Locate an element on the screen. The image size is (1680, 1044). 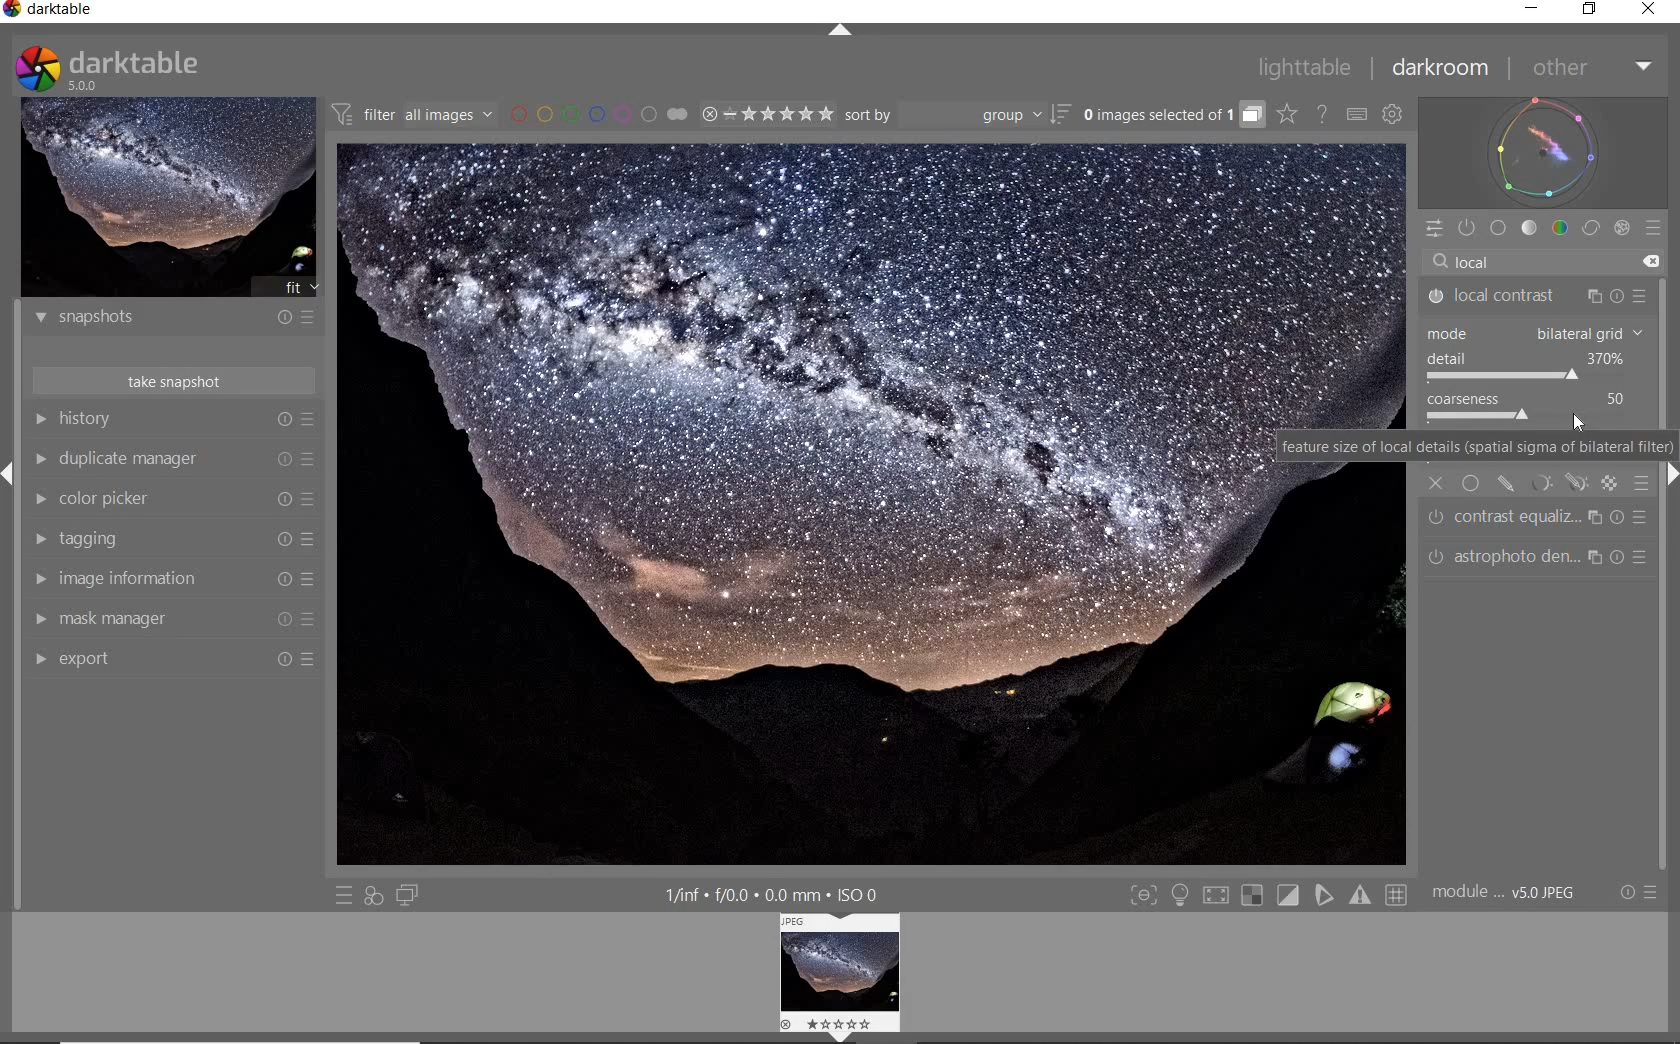
Local is located at coordinates (1531, 258).